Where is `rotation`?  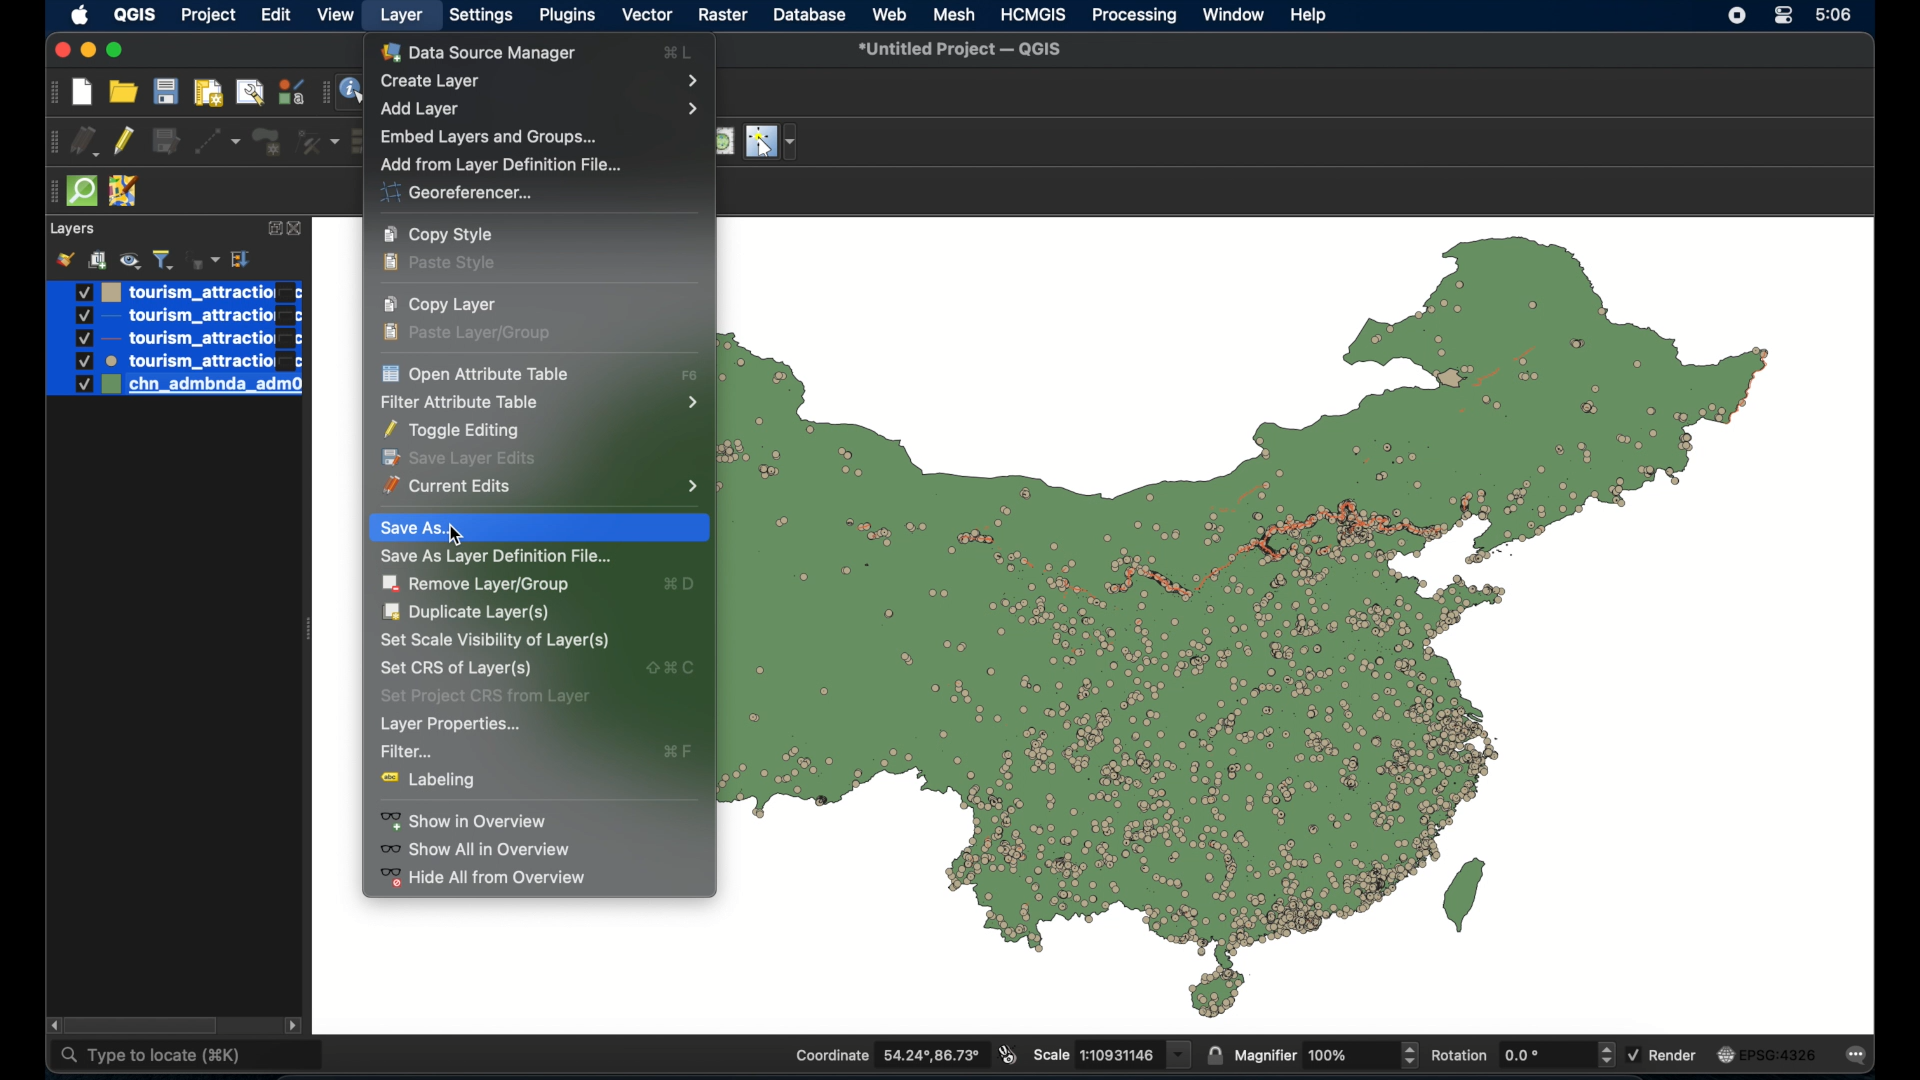
rotation is located at coordinates (1521, 1053).